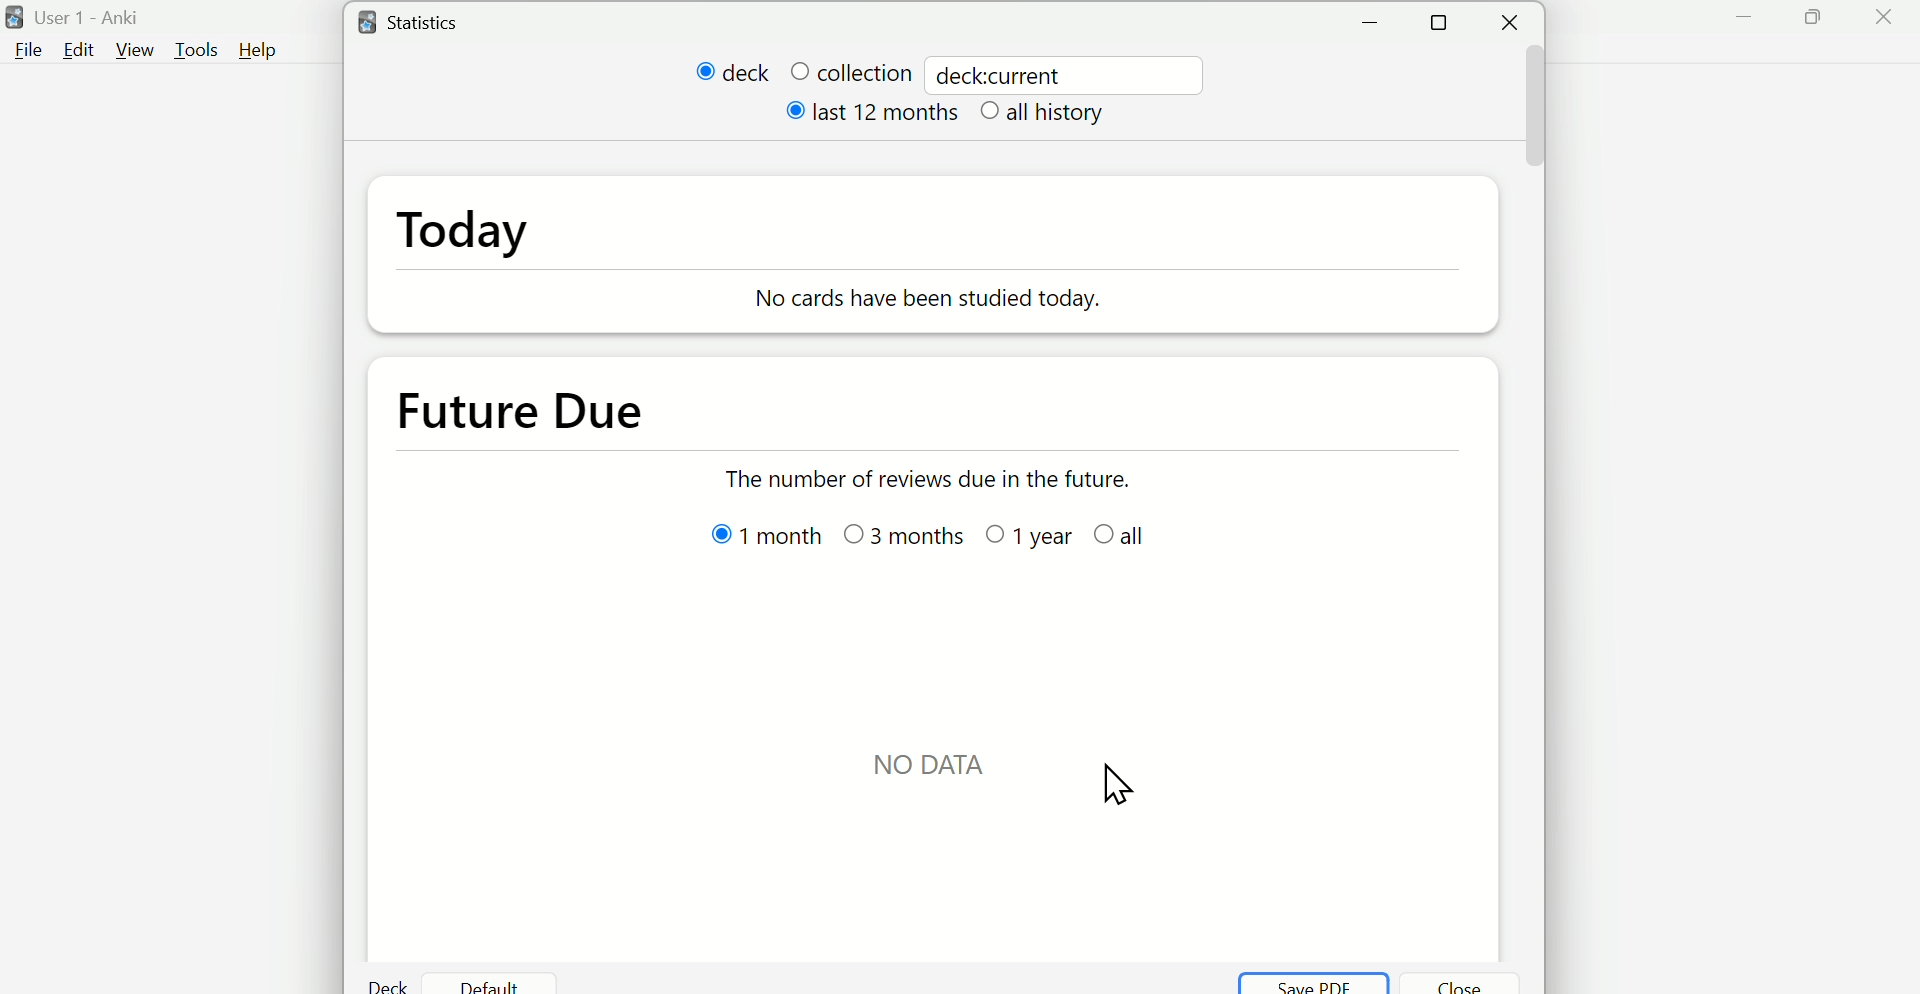 The height and width of the screenshot is (994, 1920). Describe the element at coordinates (1044, 113) in the screenshot. I see `all history` at that location.